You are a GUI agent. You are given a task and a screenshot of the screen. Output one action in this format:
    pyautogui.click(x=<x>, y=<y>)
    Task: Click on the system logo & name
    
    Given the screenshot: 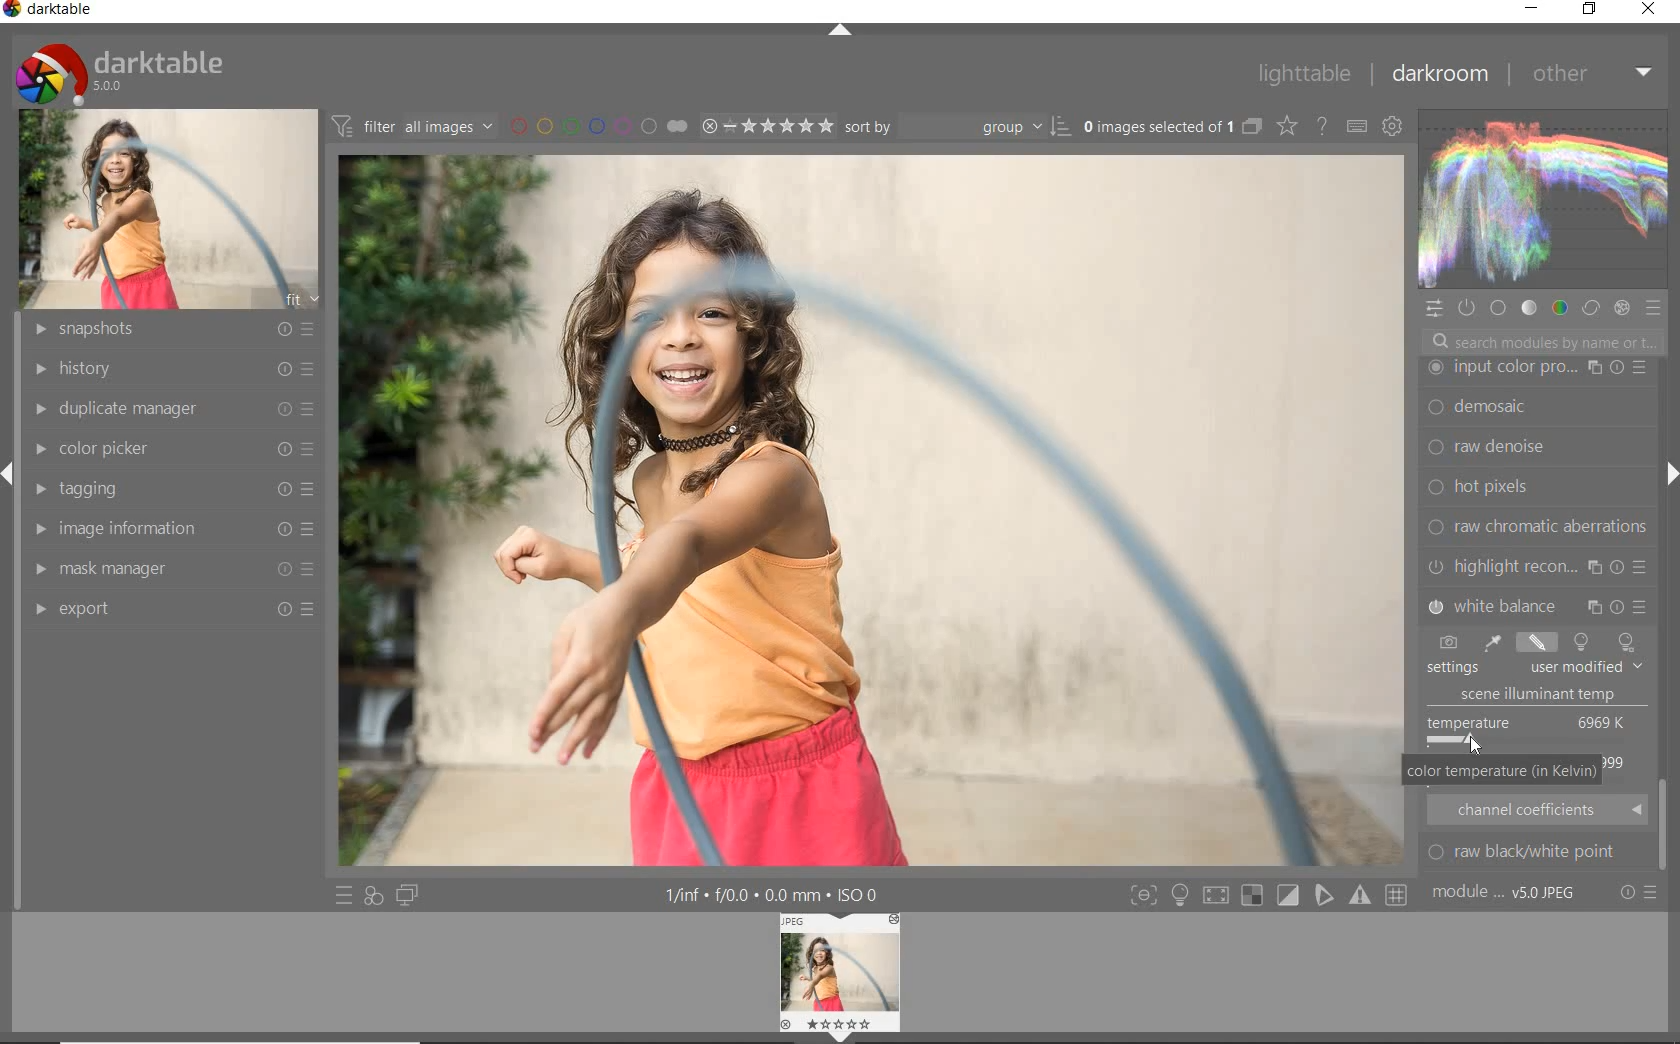 What is the action you would take?
    pyautogui.click(x=124, y=69)
    